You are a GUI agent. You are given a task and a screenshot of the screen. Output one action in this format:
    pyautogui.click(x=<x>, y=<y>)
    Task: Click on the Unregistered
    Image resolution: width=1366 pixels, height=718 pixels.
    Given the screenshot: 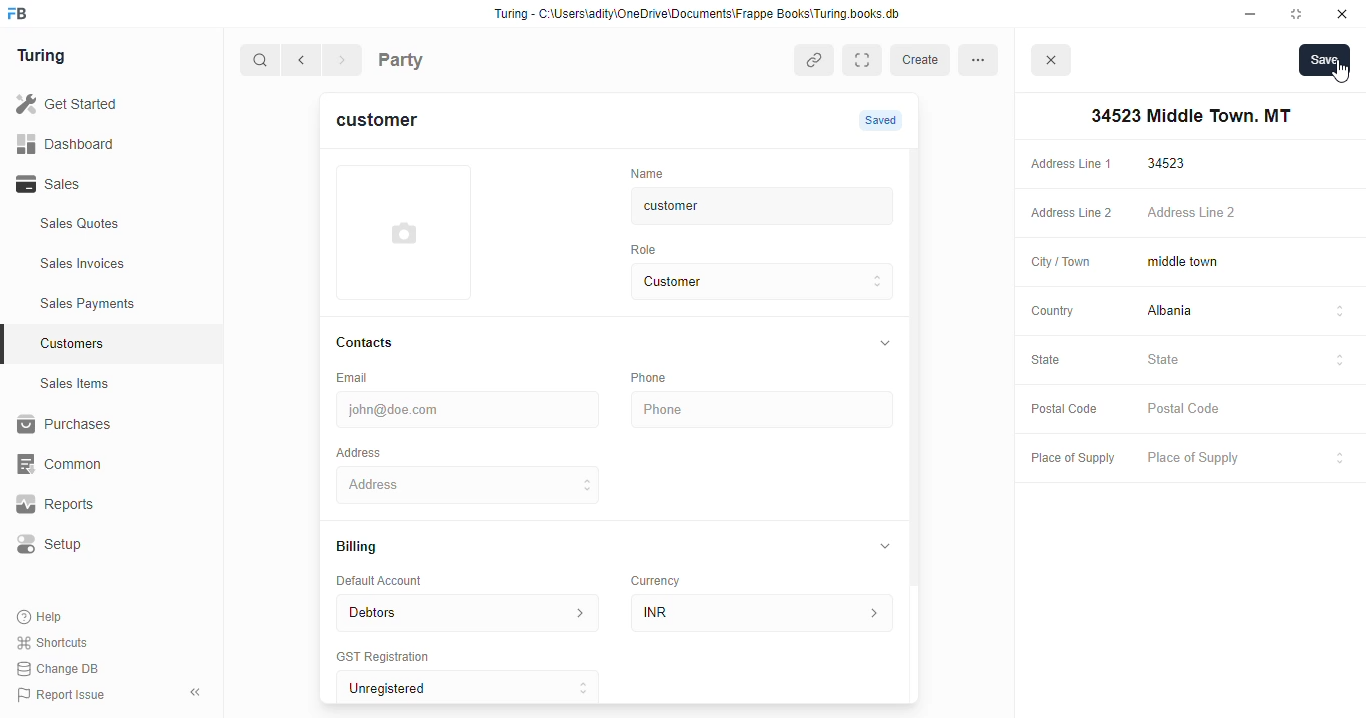 What is the action you would take?
    pyautogui.click(x=477, y=688)
    